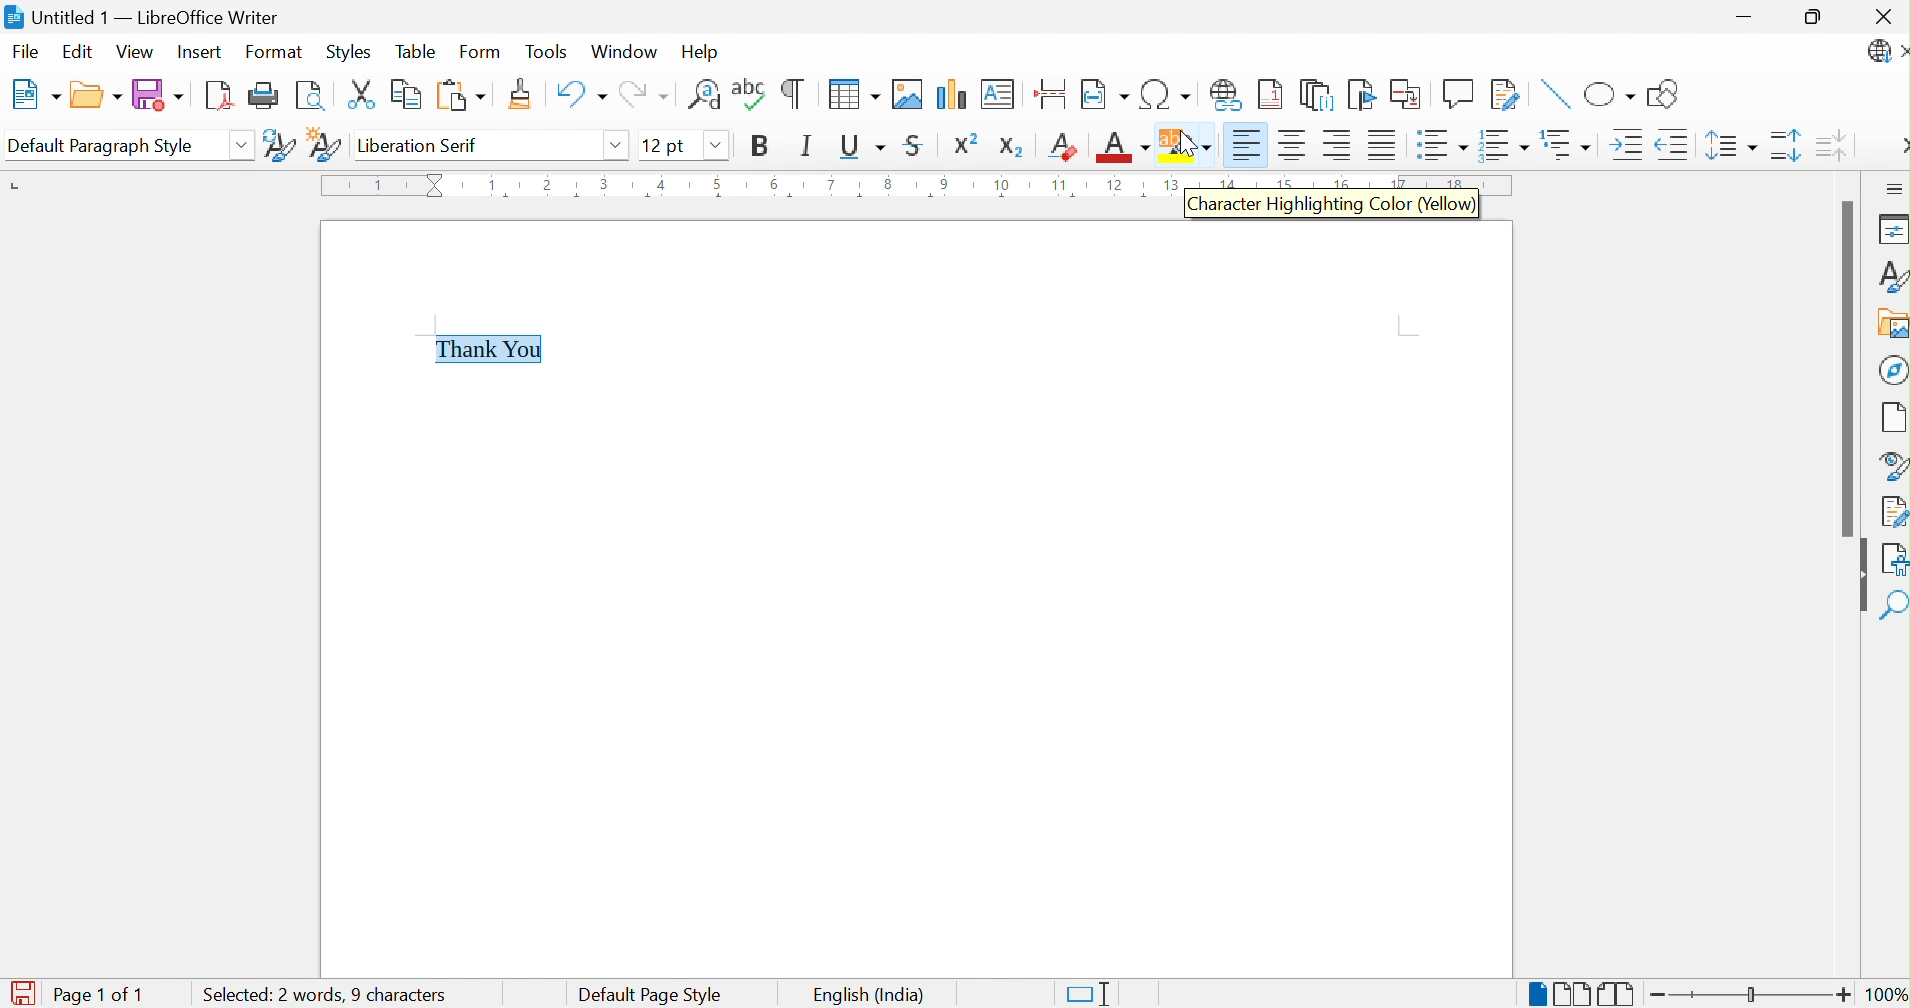  What do you see at coordinates (79, 53) in the screenshot?
I see `Edit` at bounding box center [79, 53].